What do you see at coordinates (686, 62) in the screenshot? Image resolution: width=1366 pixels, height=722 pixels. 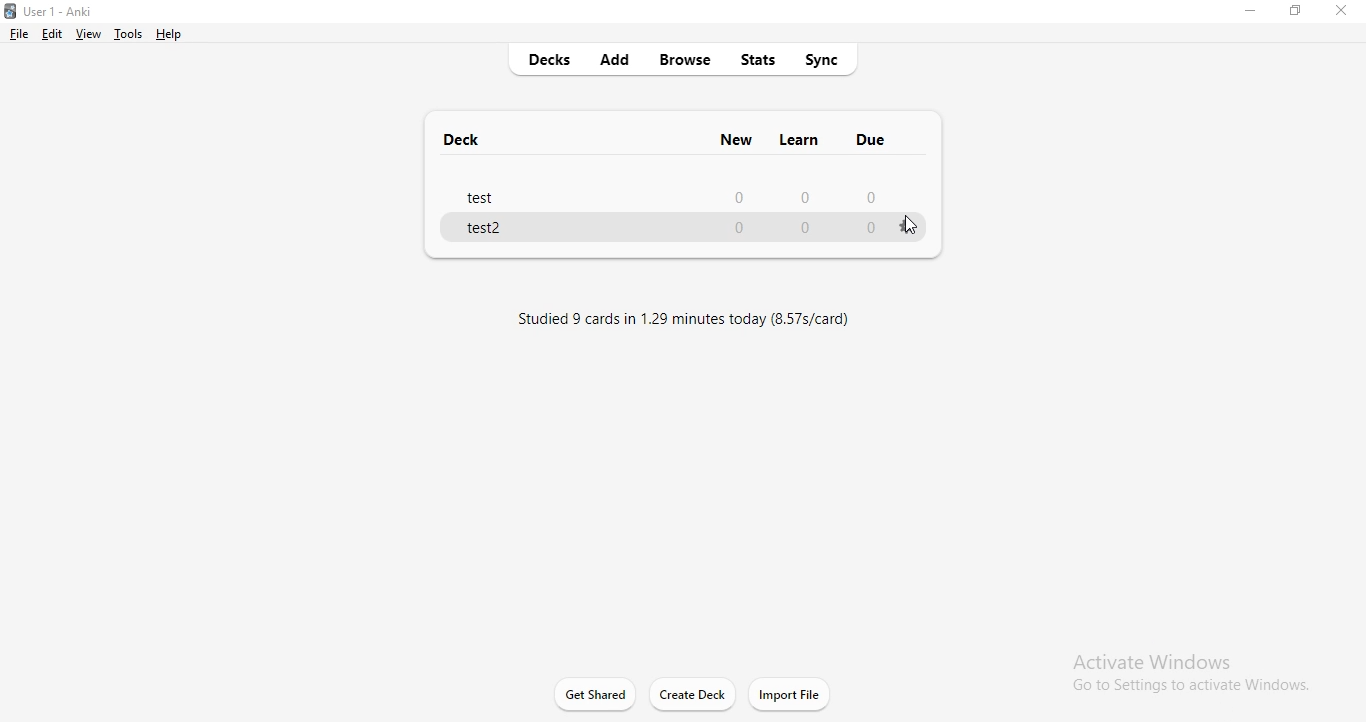 I see `browse` at bounding box center [686, 62].